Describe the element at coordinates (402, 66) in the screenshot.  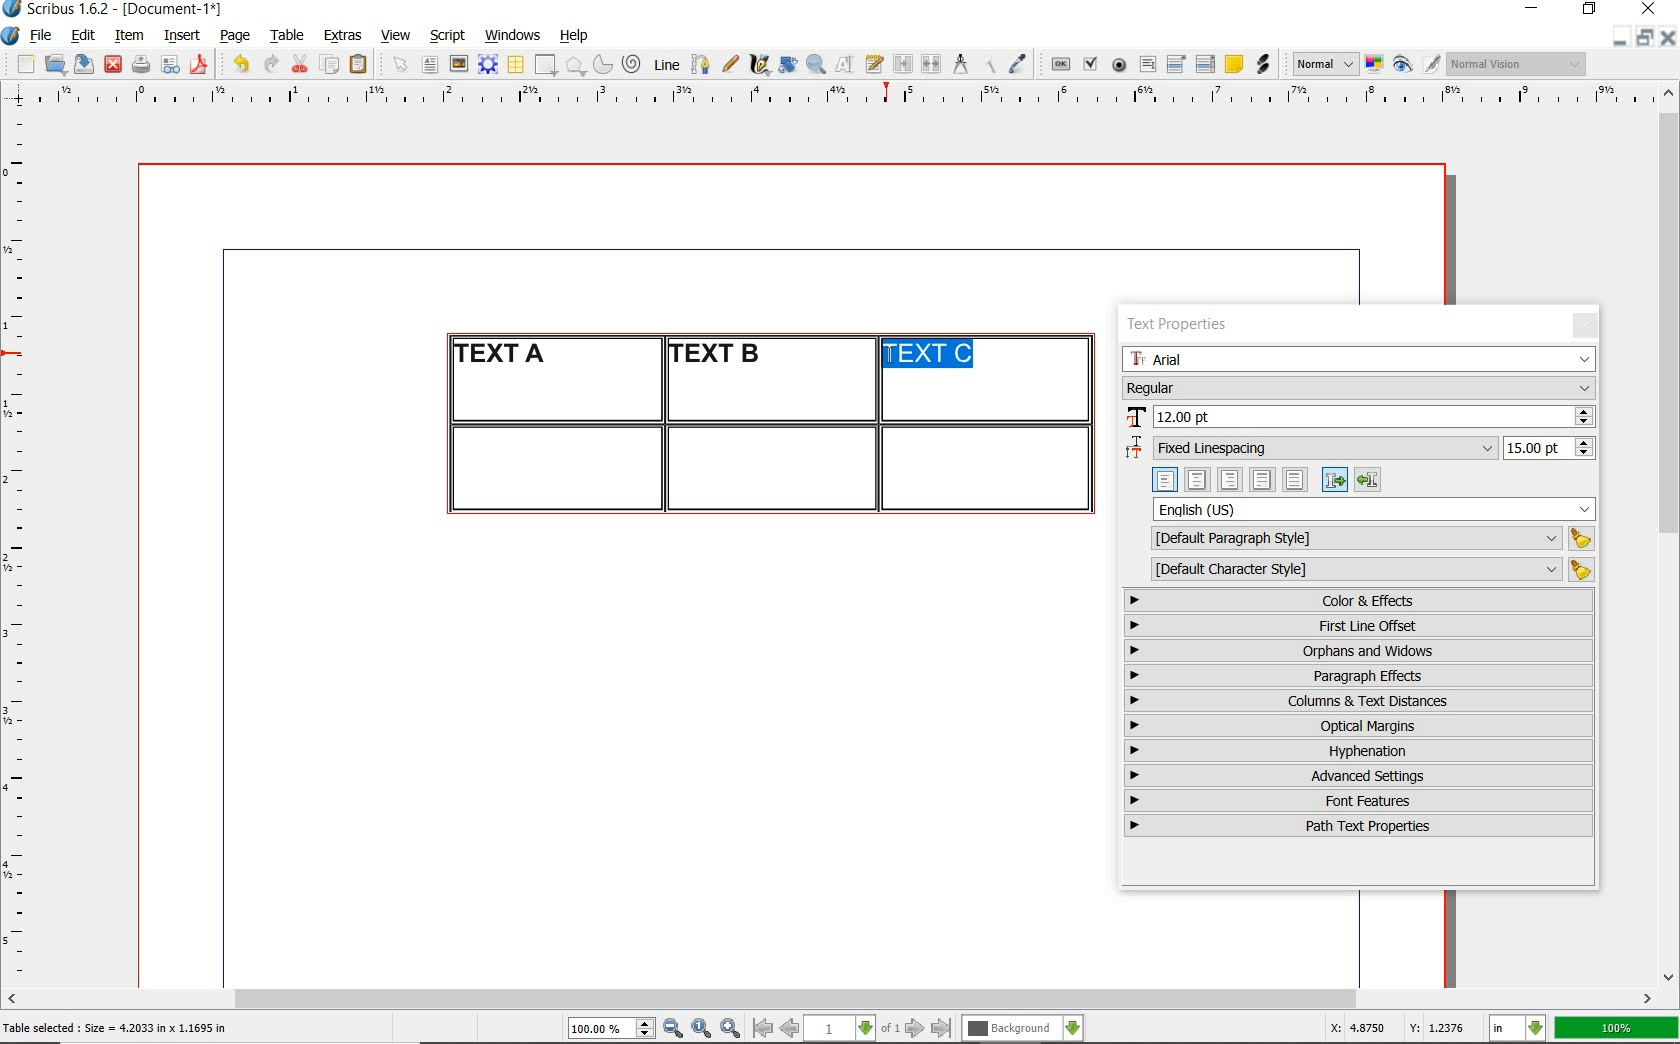
I see `select` at that location.